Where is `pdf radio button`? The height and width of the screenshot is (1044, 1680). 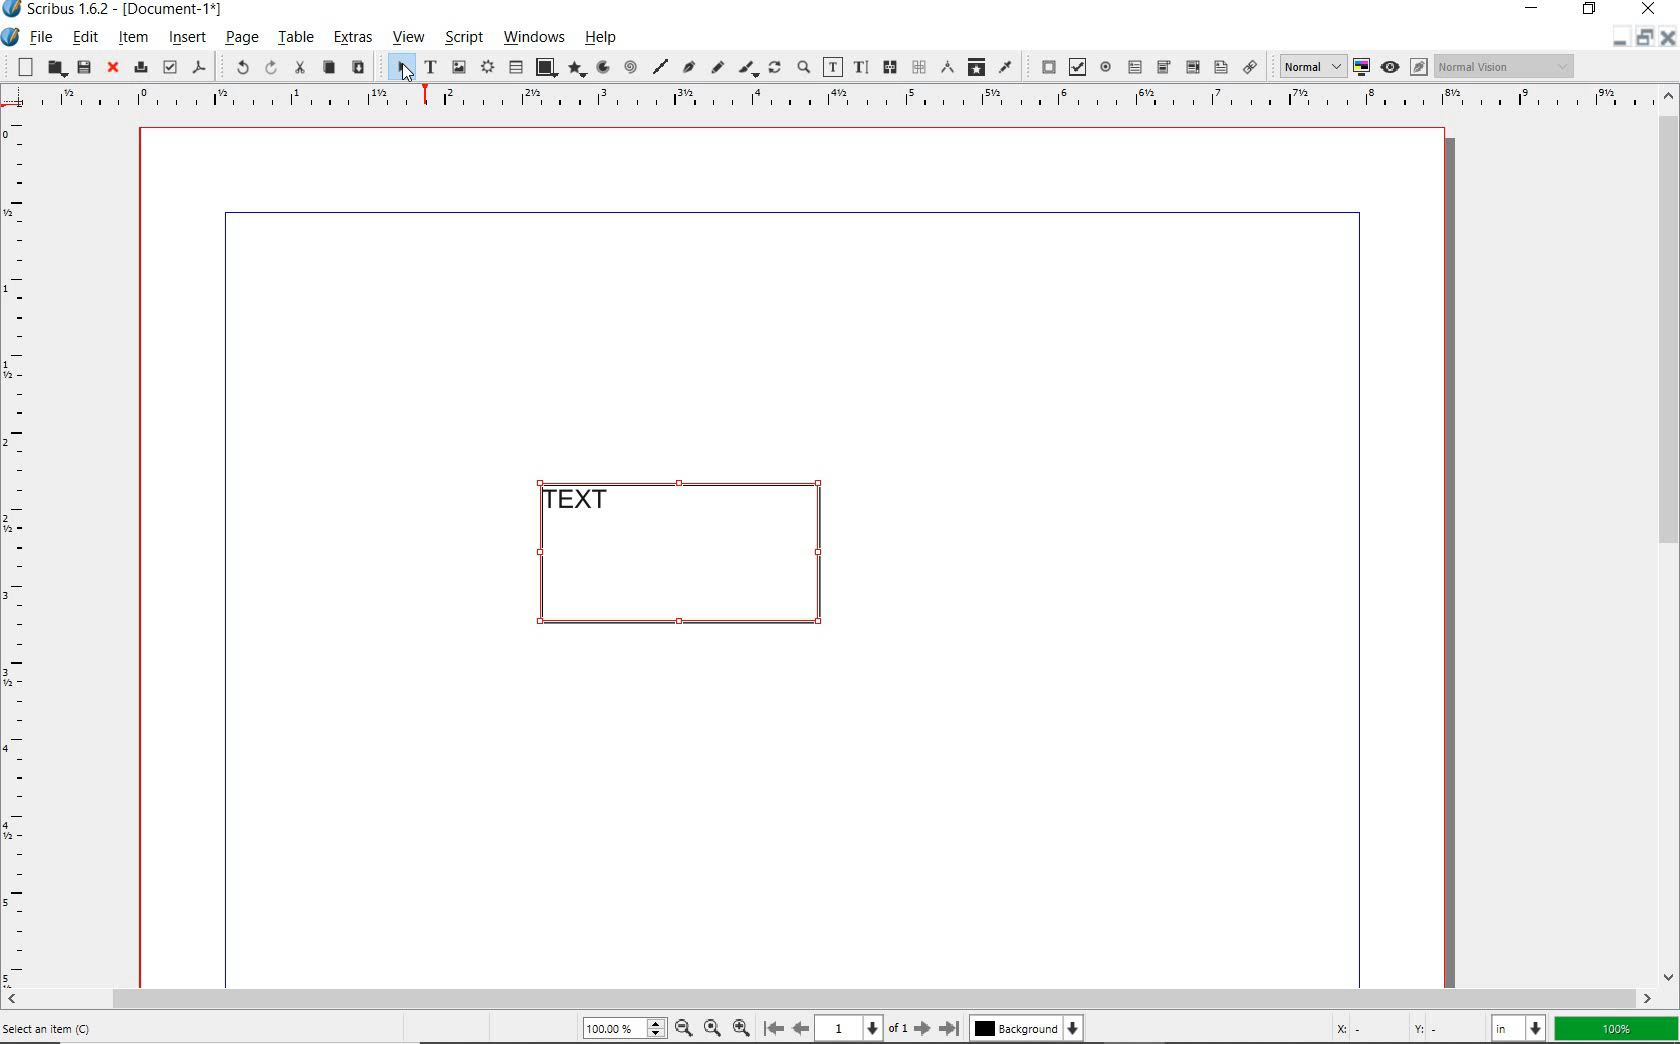 pdf radio button is located at coordinates (1106, 67).